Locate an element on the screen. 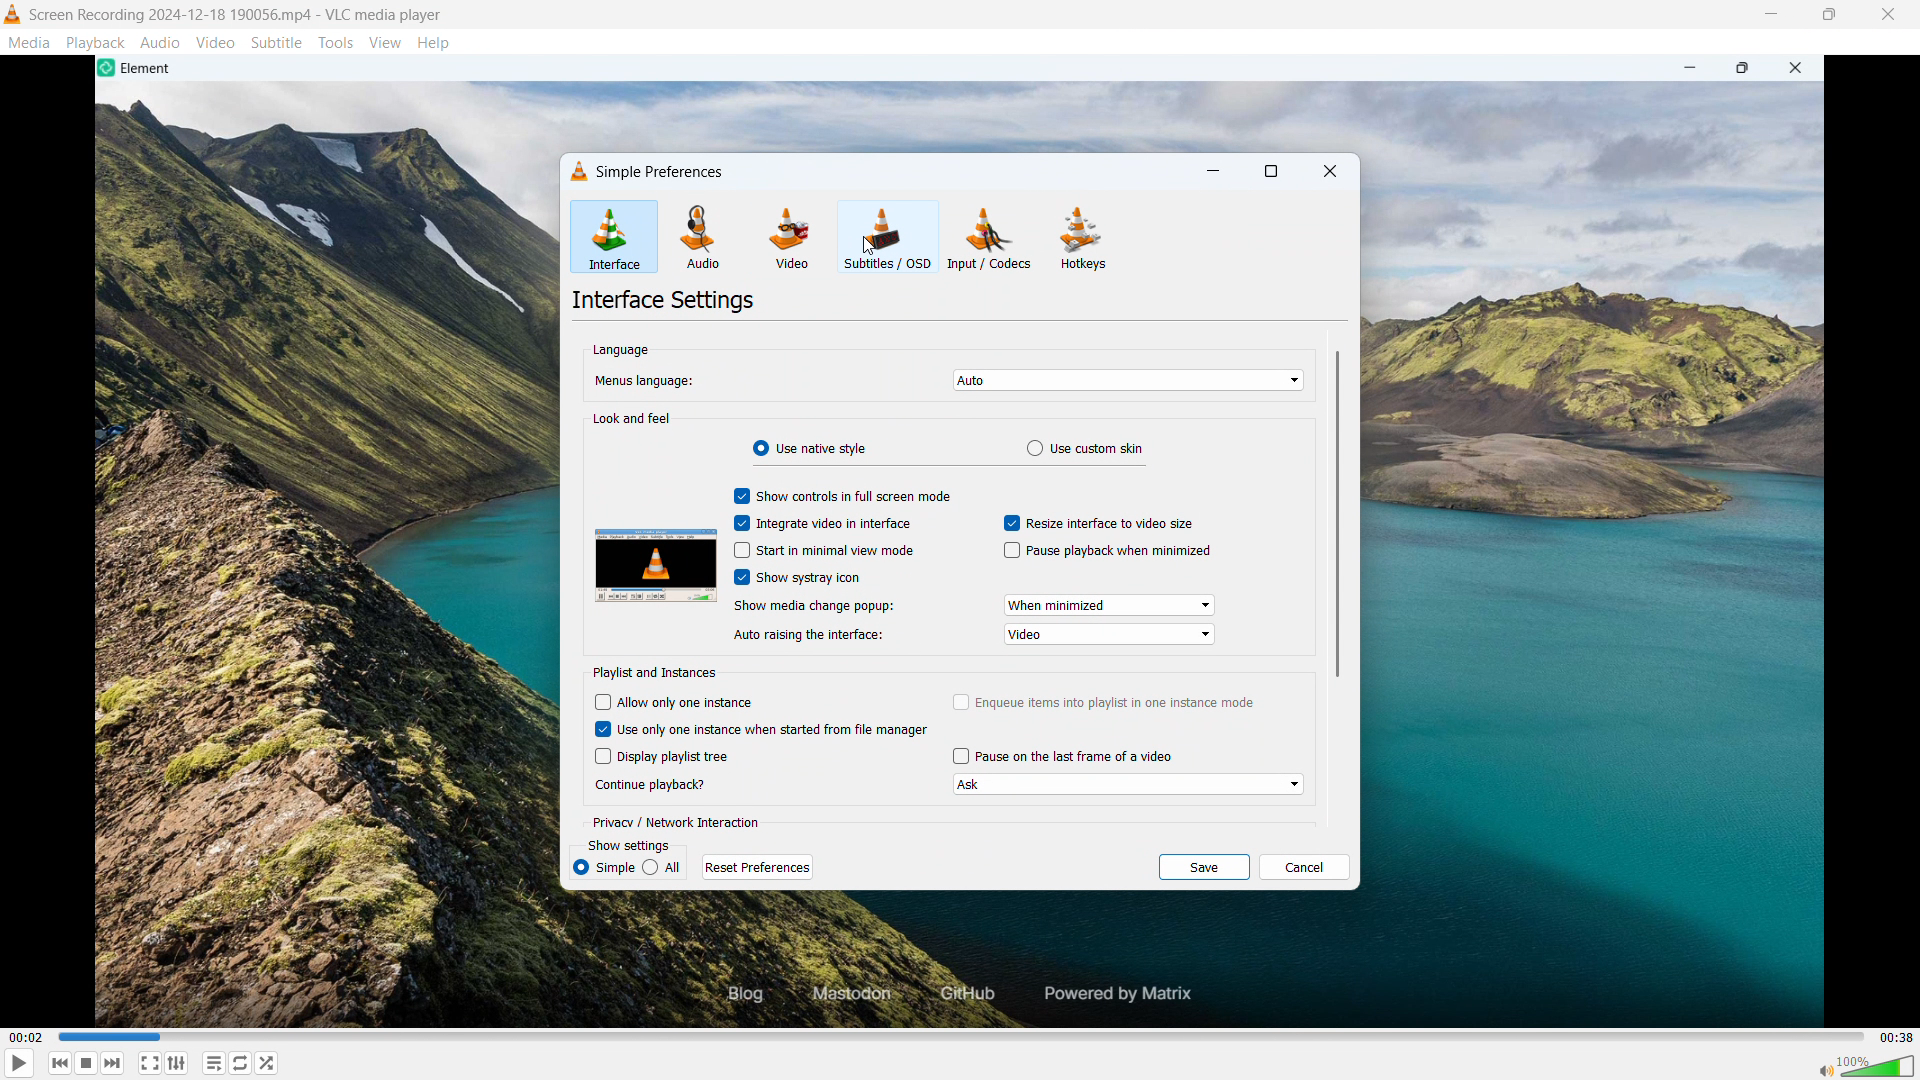  Help  is located at coordinates (434, 42).